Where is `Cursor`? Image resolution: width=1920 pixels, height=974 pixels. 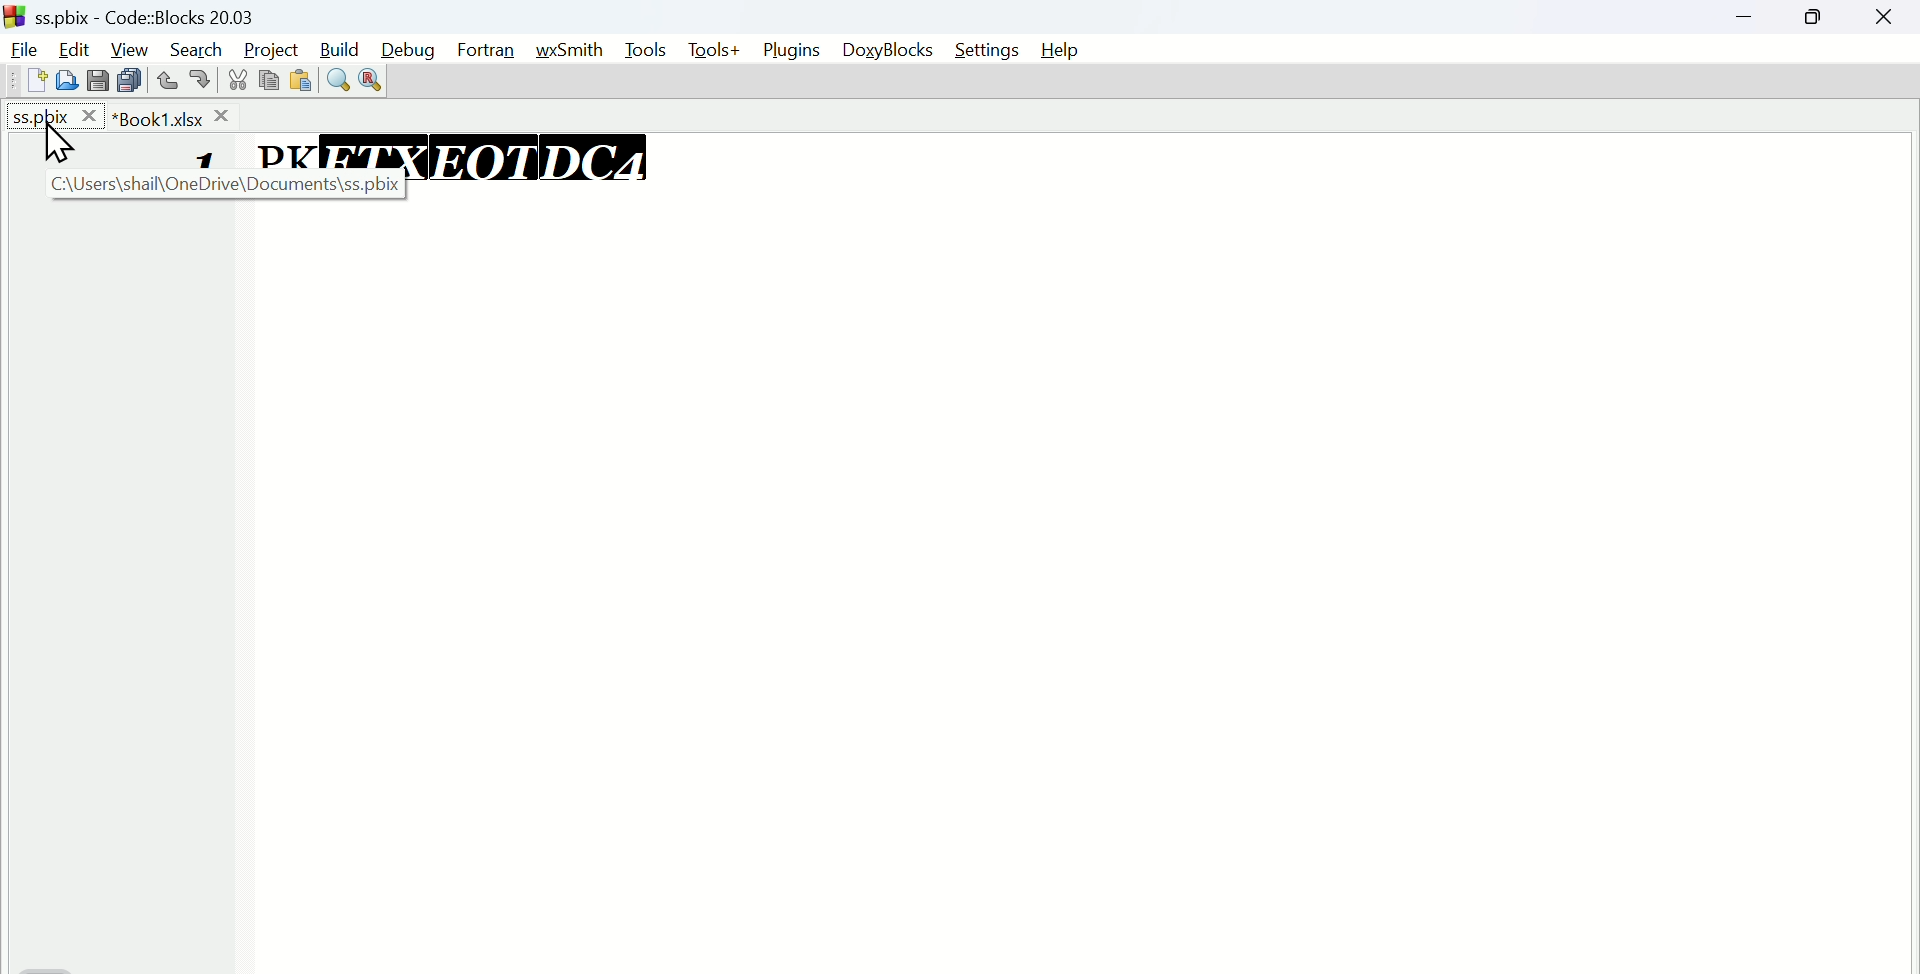 Cursor is located at coordinates (59, 141).